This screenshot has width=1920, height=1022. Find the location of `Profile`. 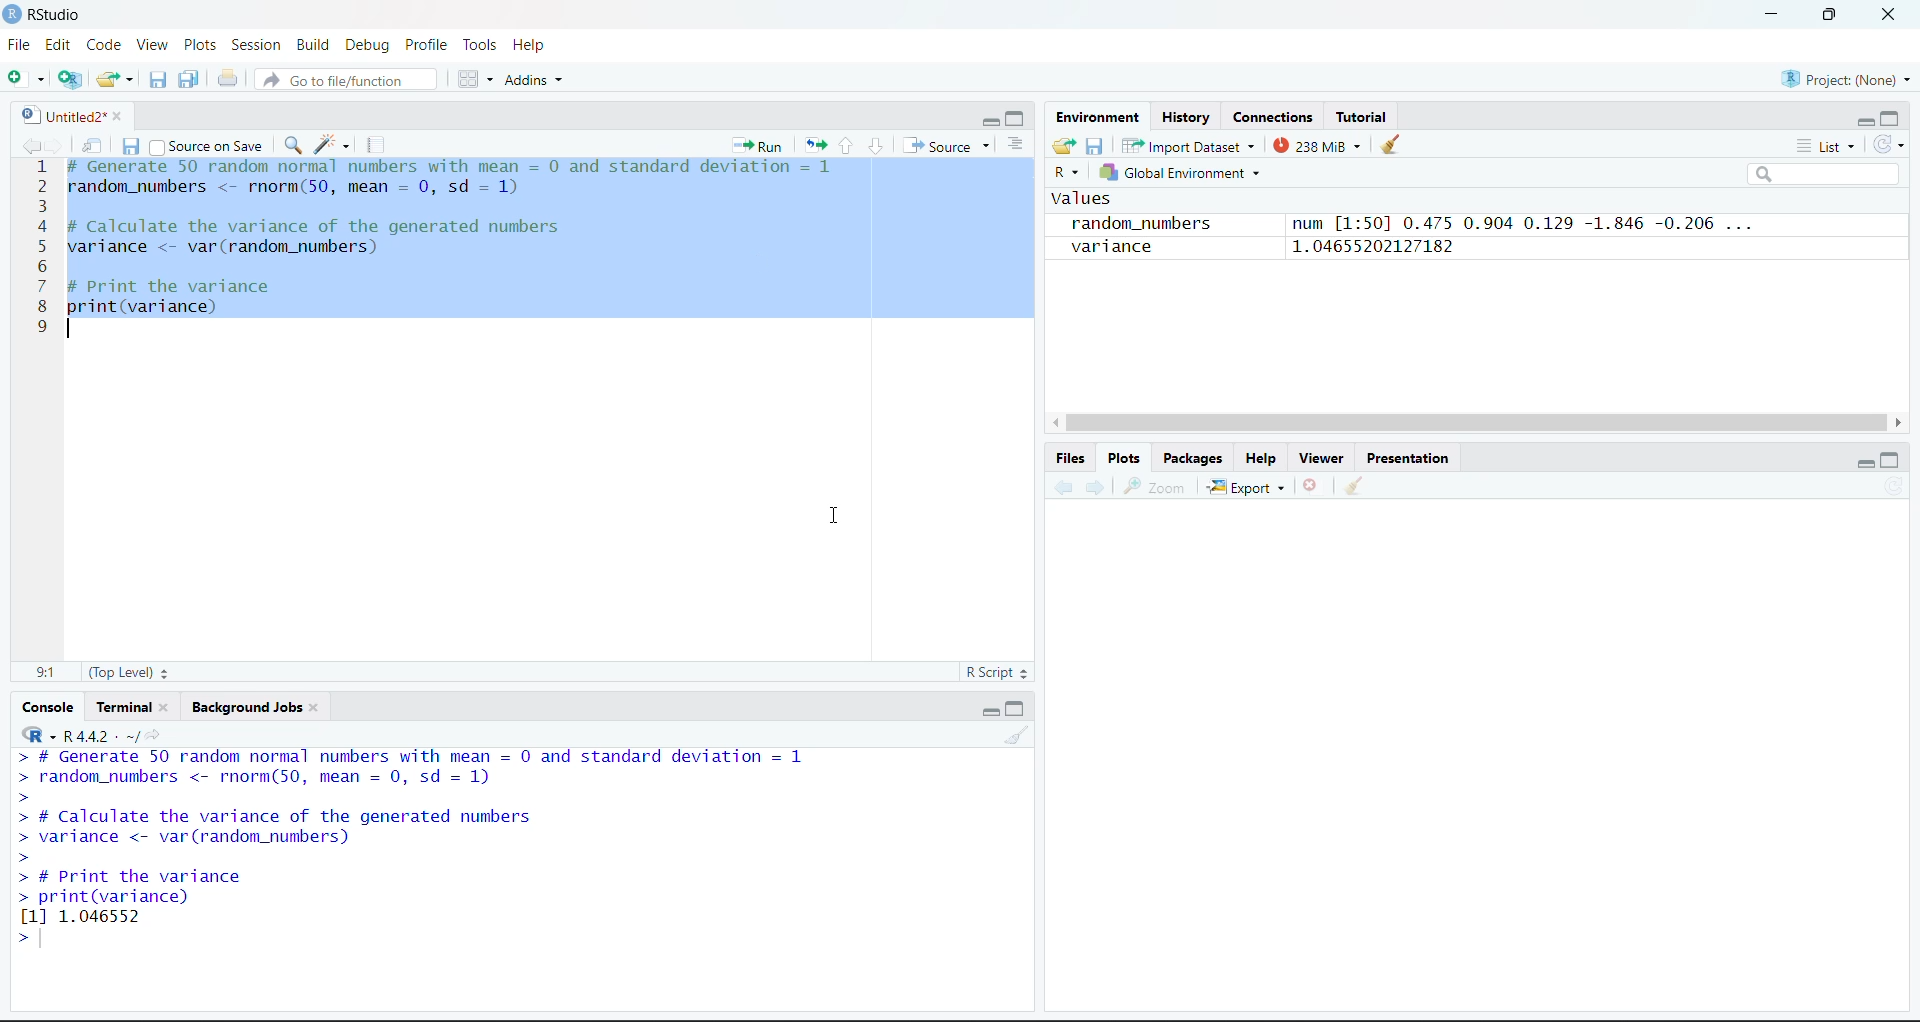

Profile is located at coordinates (428, 45).